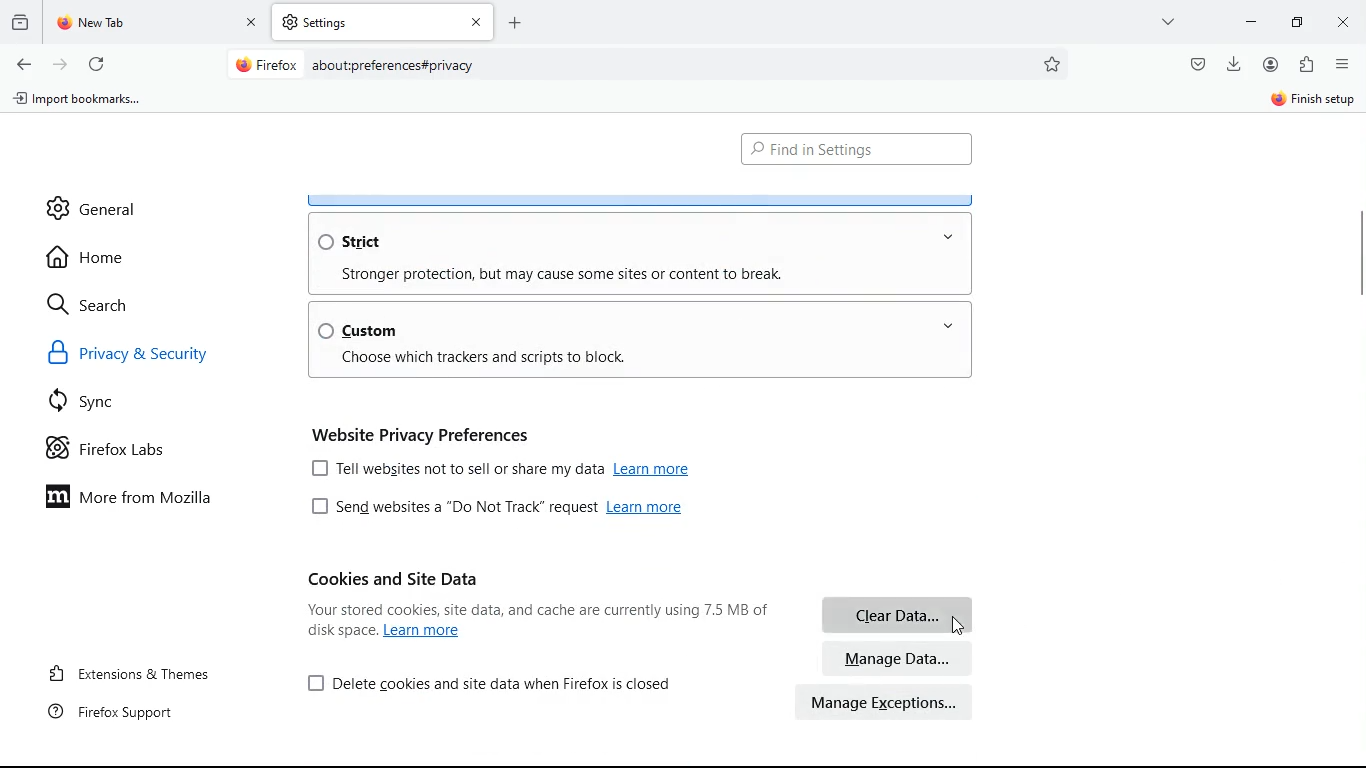 The width and height of the screenshot is (1366, 768). I want to click on historic, so click(23, 21).